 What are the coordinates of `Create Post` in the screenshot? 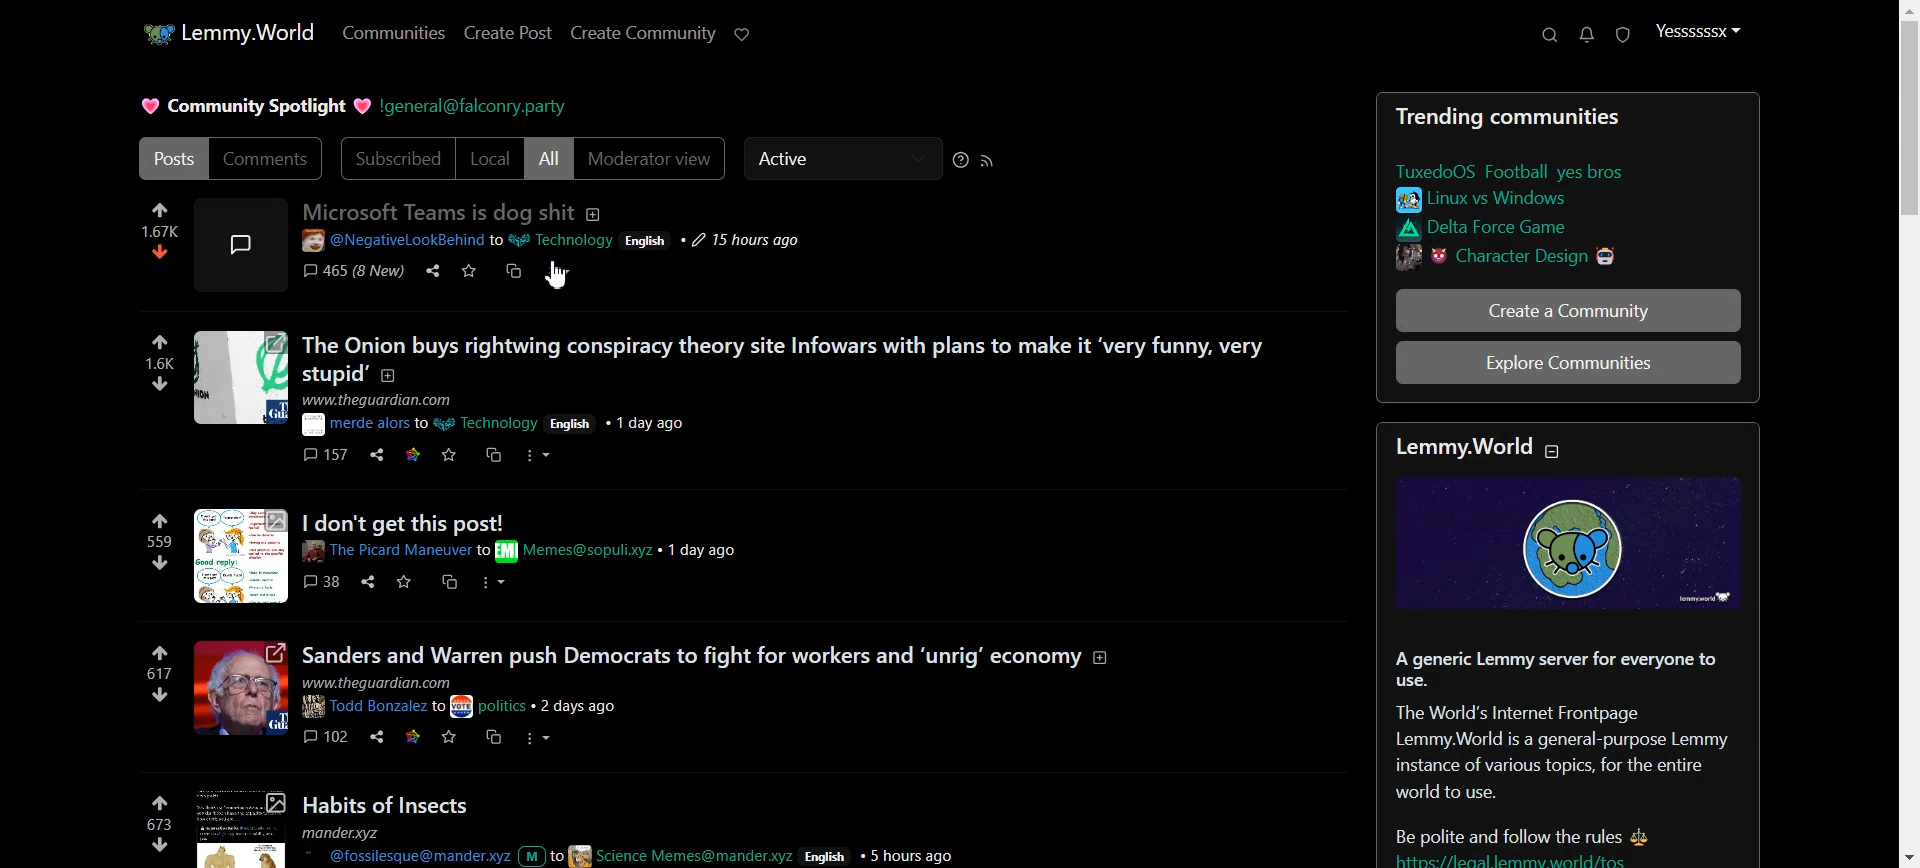 It's located at (508, 33).